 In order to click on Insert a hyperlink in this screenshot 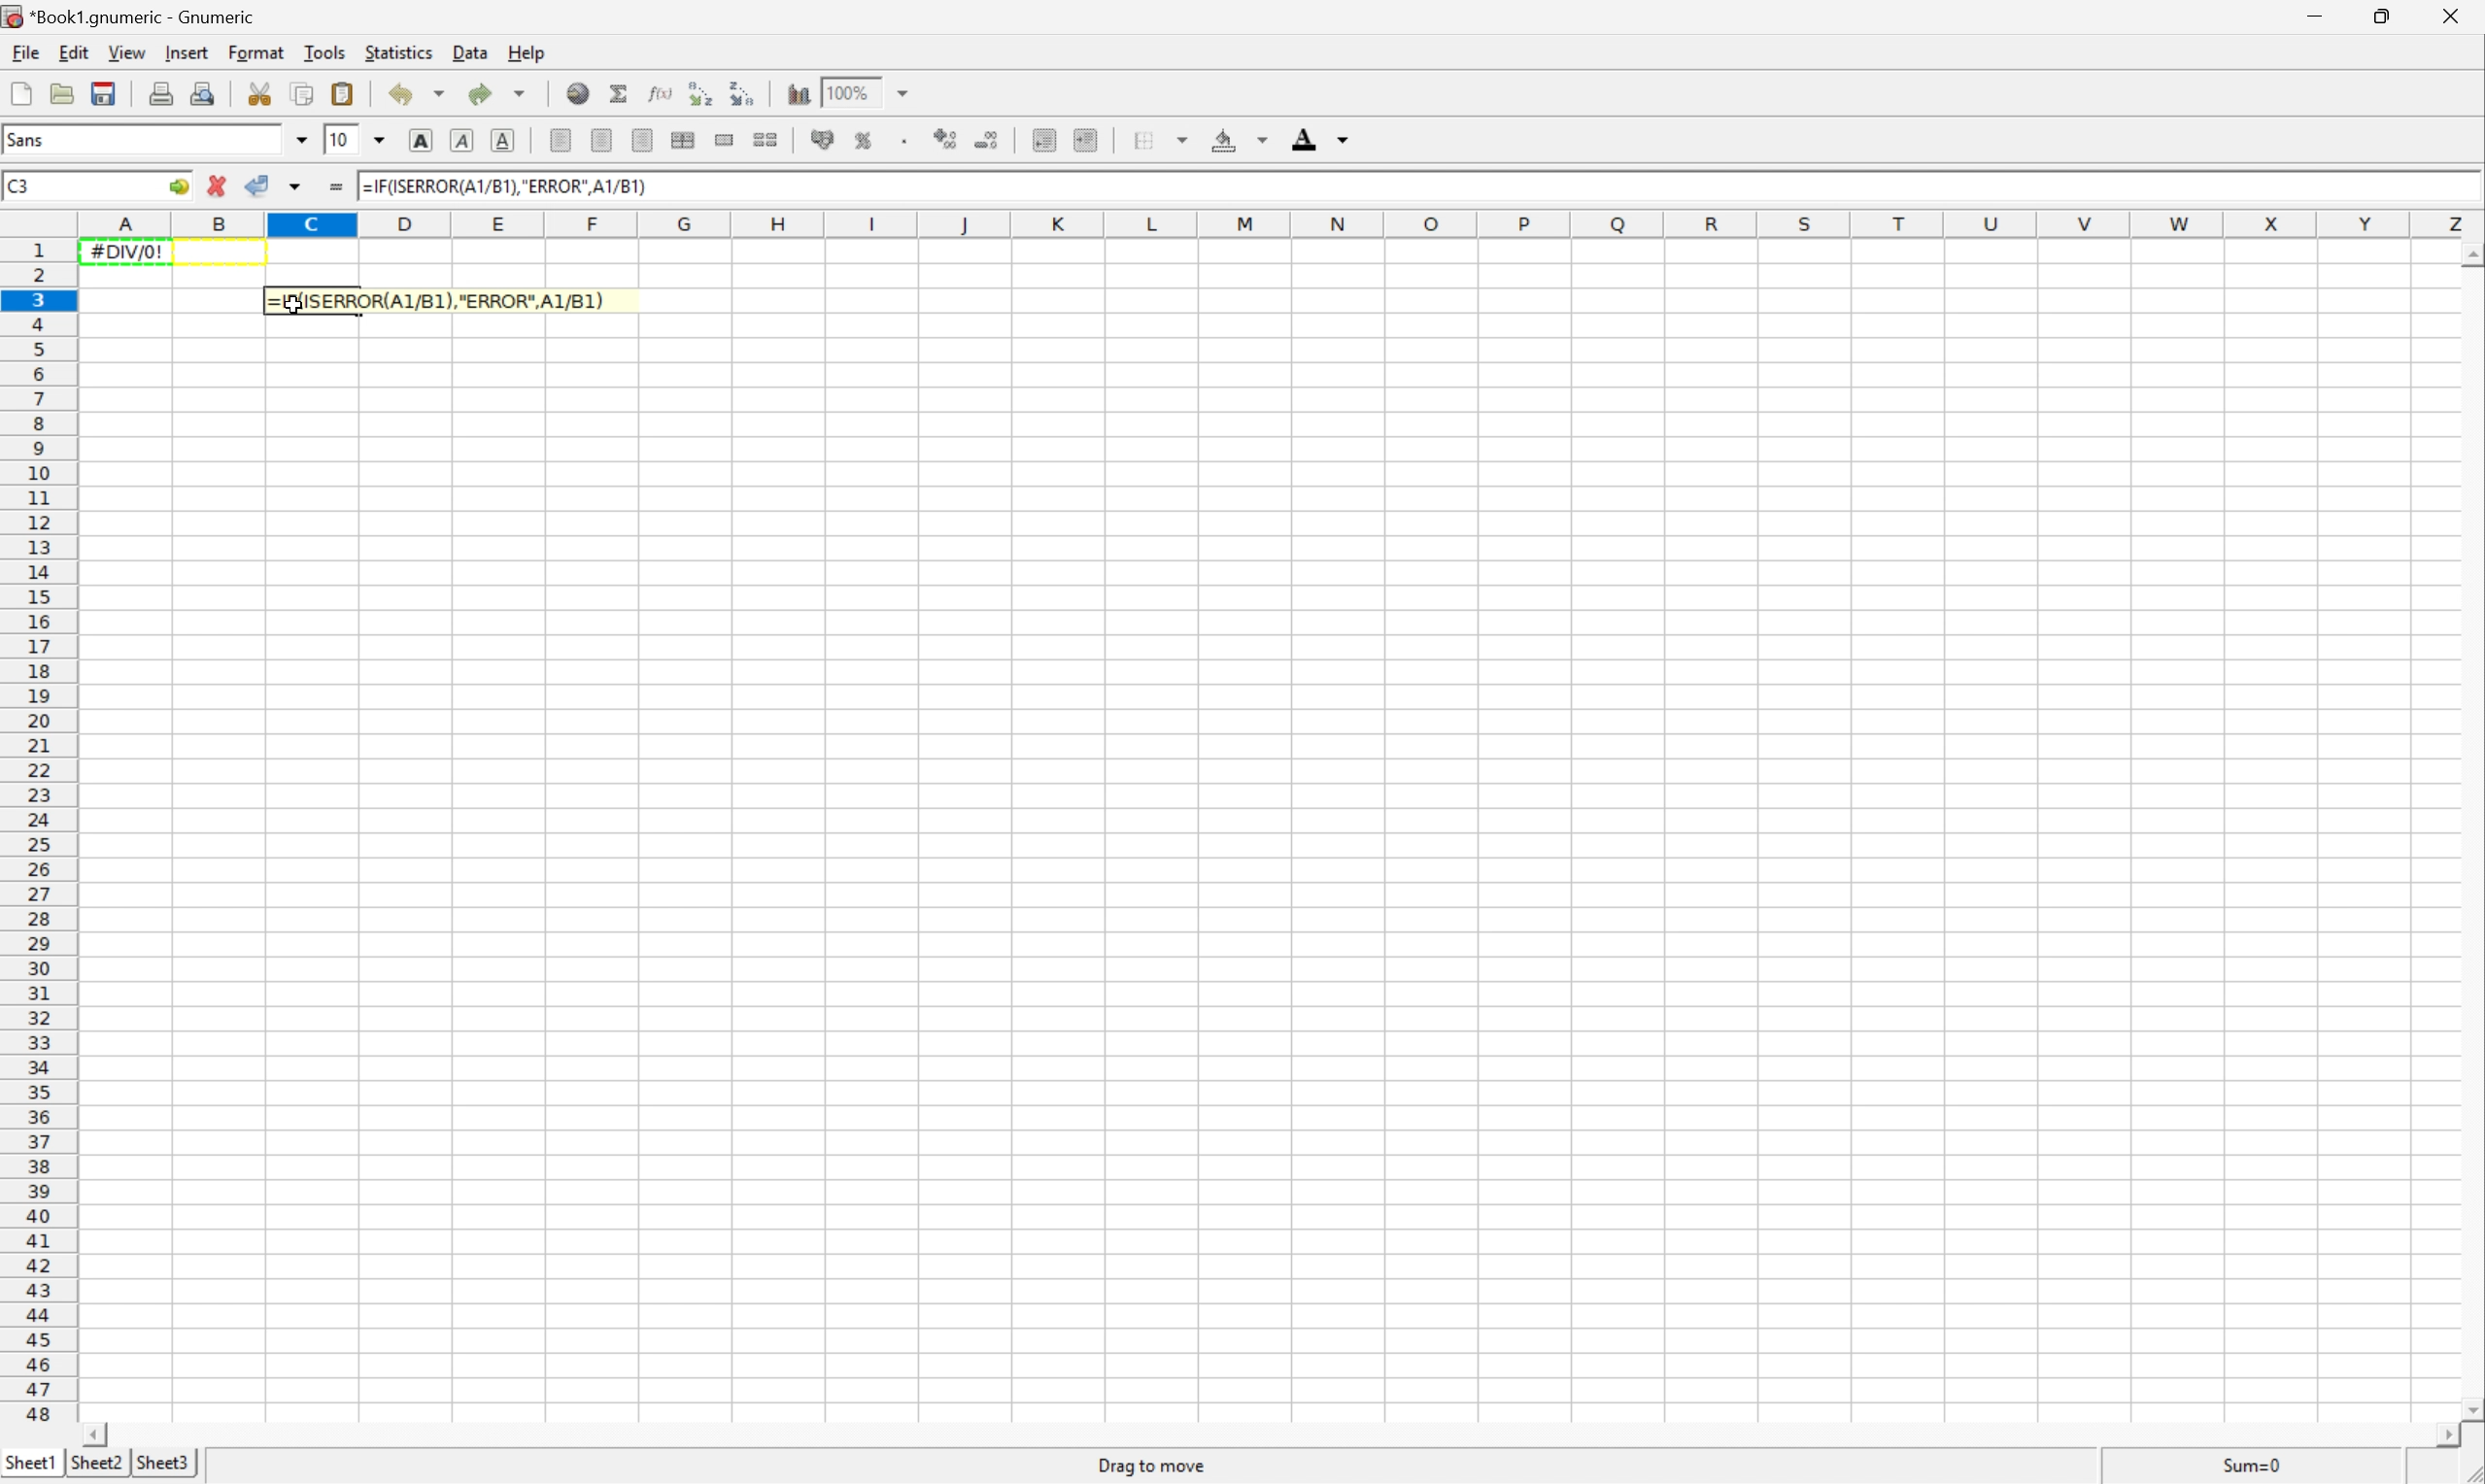, I will do `click(578, 93)`.